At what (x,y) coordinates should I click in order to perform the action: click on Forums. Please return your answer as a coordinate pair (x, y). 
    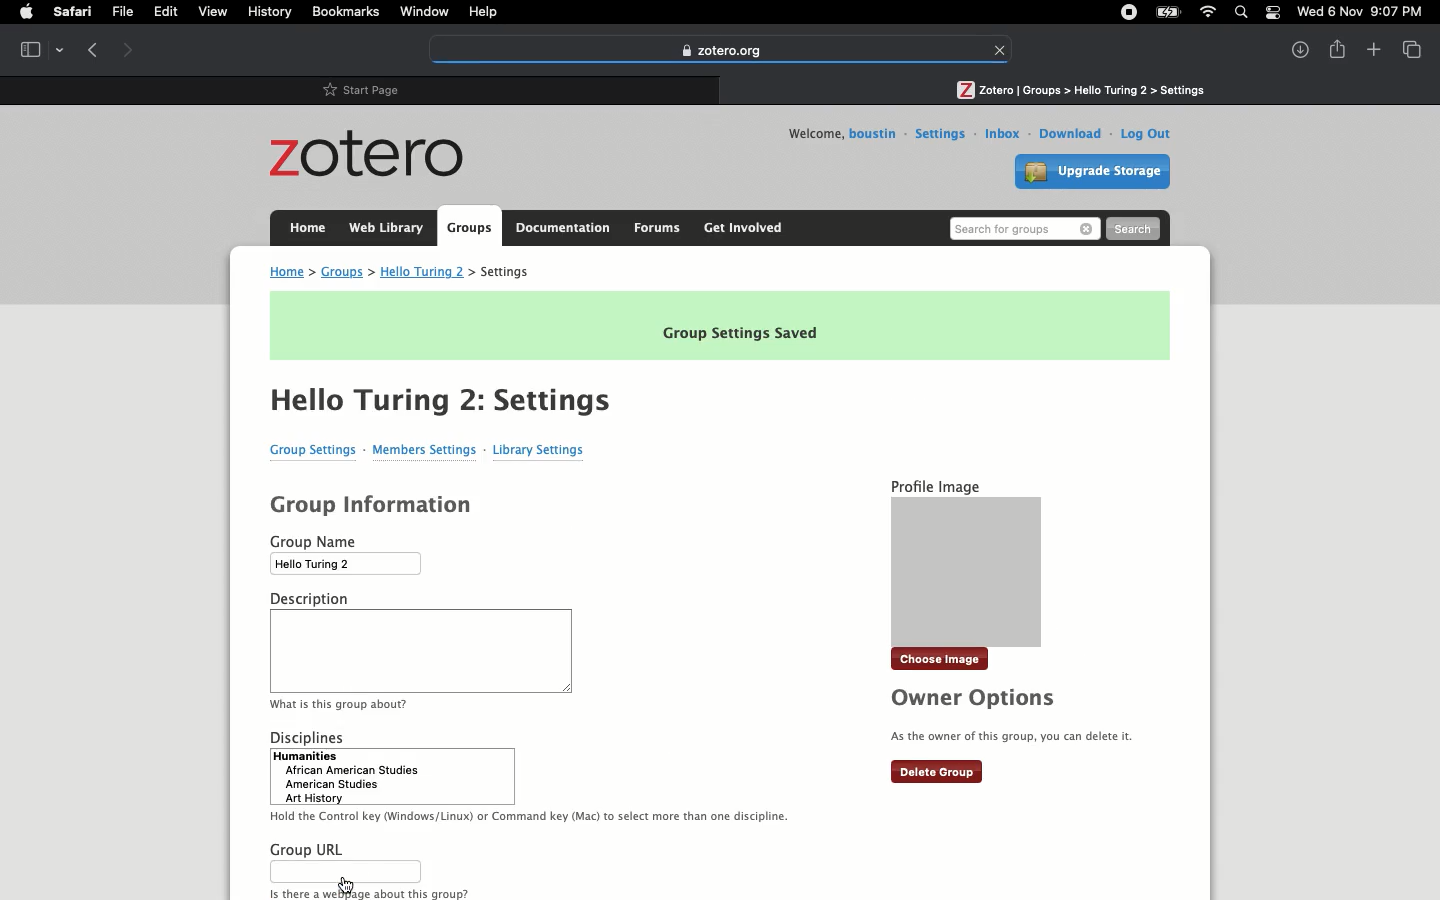
    Looking at the image, I should click on (656, 226).